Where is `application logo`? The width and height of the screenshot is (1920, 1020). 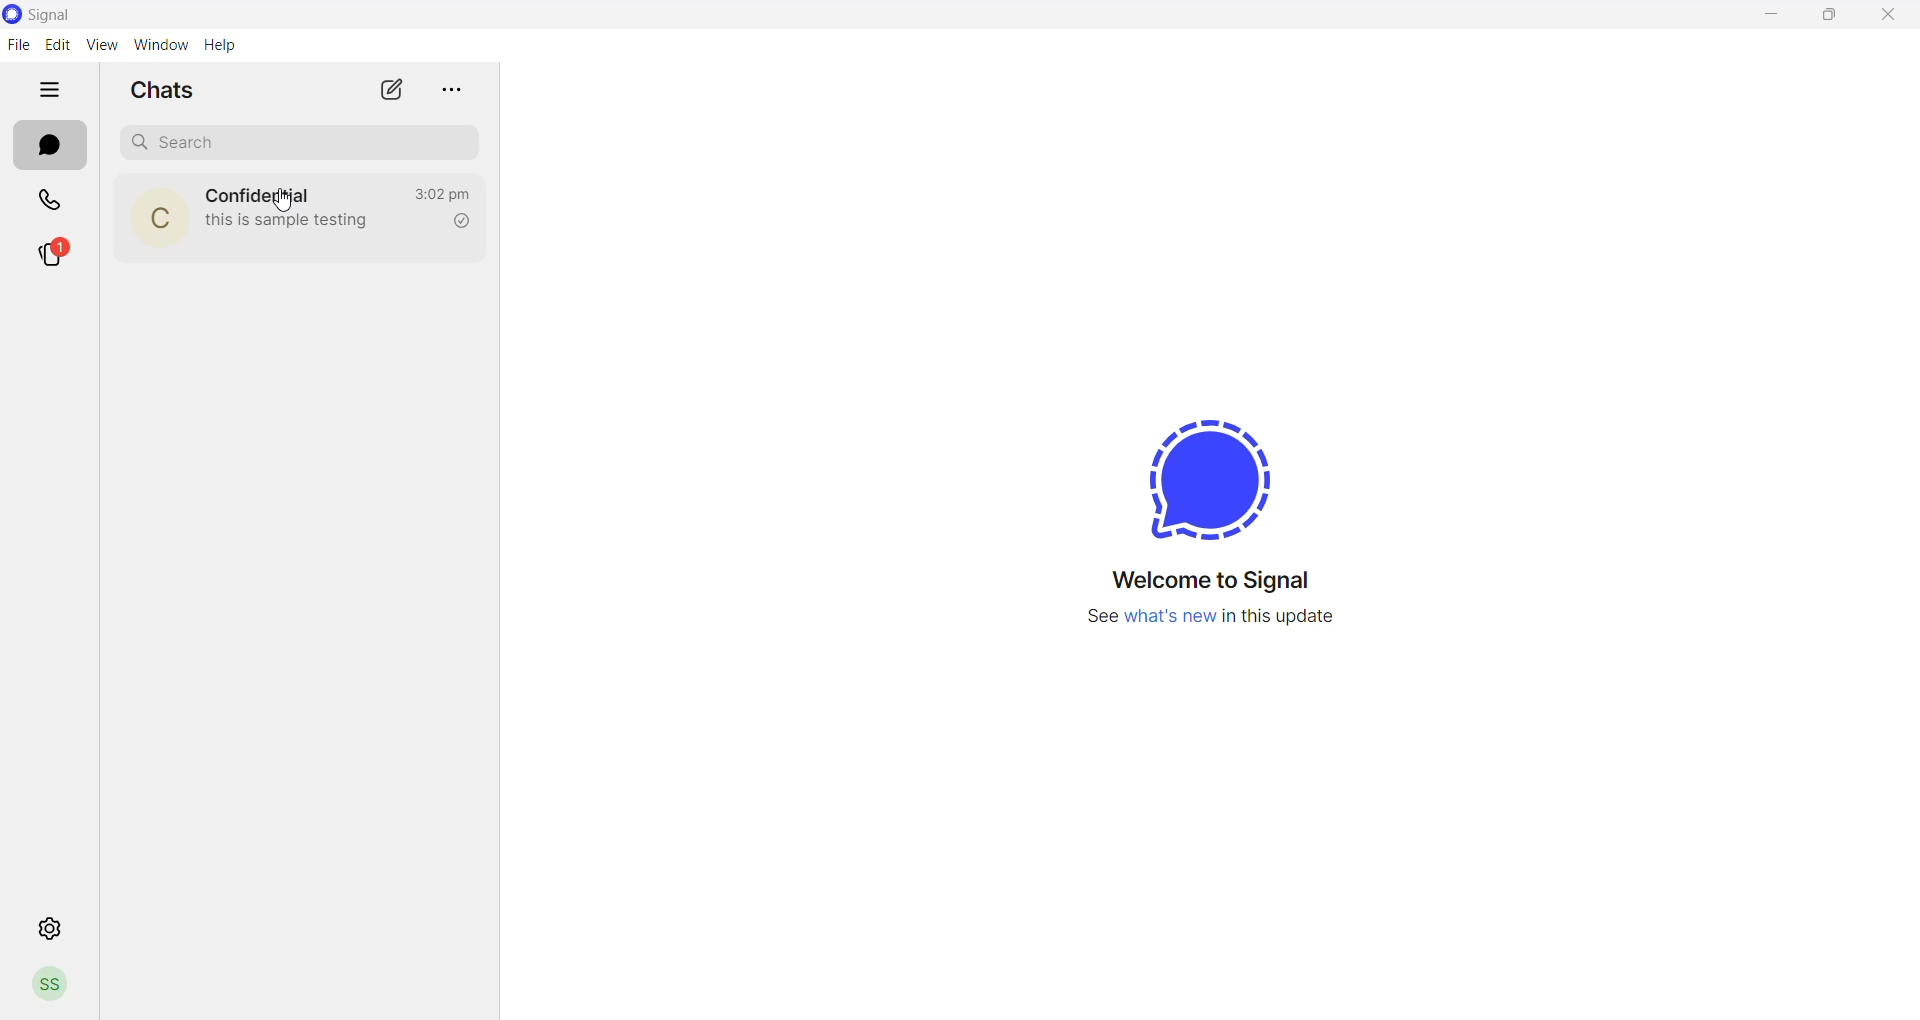 application logo is located at coordinates (1198, 476).